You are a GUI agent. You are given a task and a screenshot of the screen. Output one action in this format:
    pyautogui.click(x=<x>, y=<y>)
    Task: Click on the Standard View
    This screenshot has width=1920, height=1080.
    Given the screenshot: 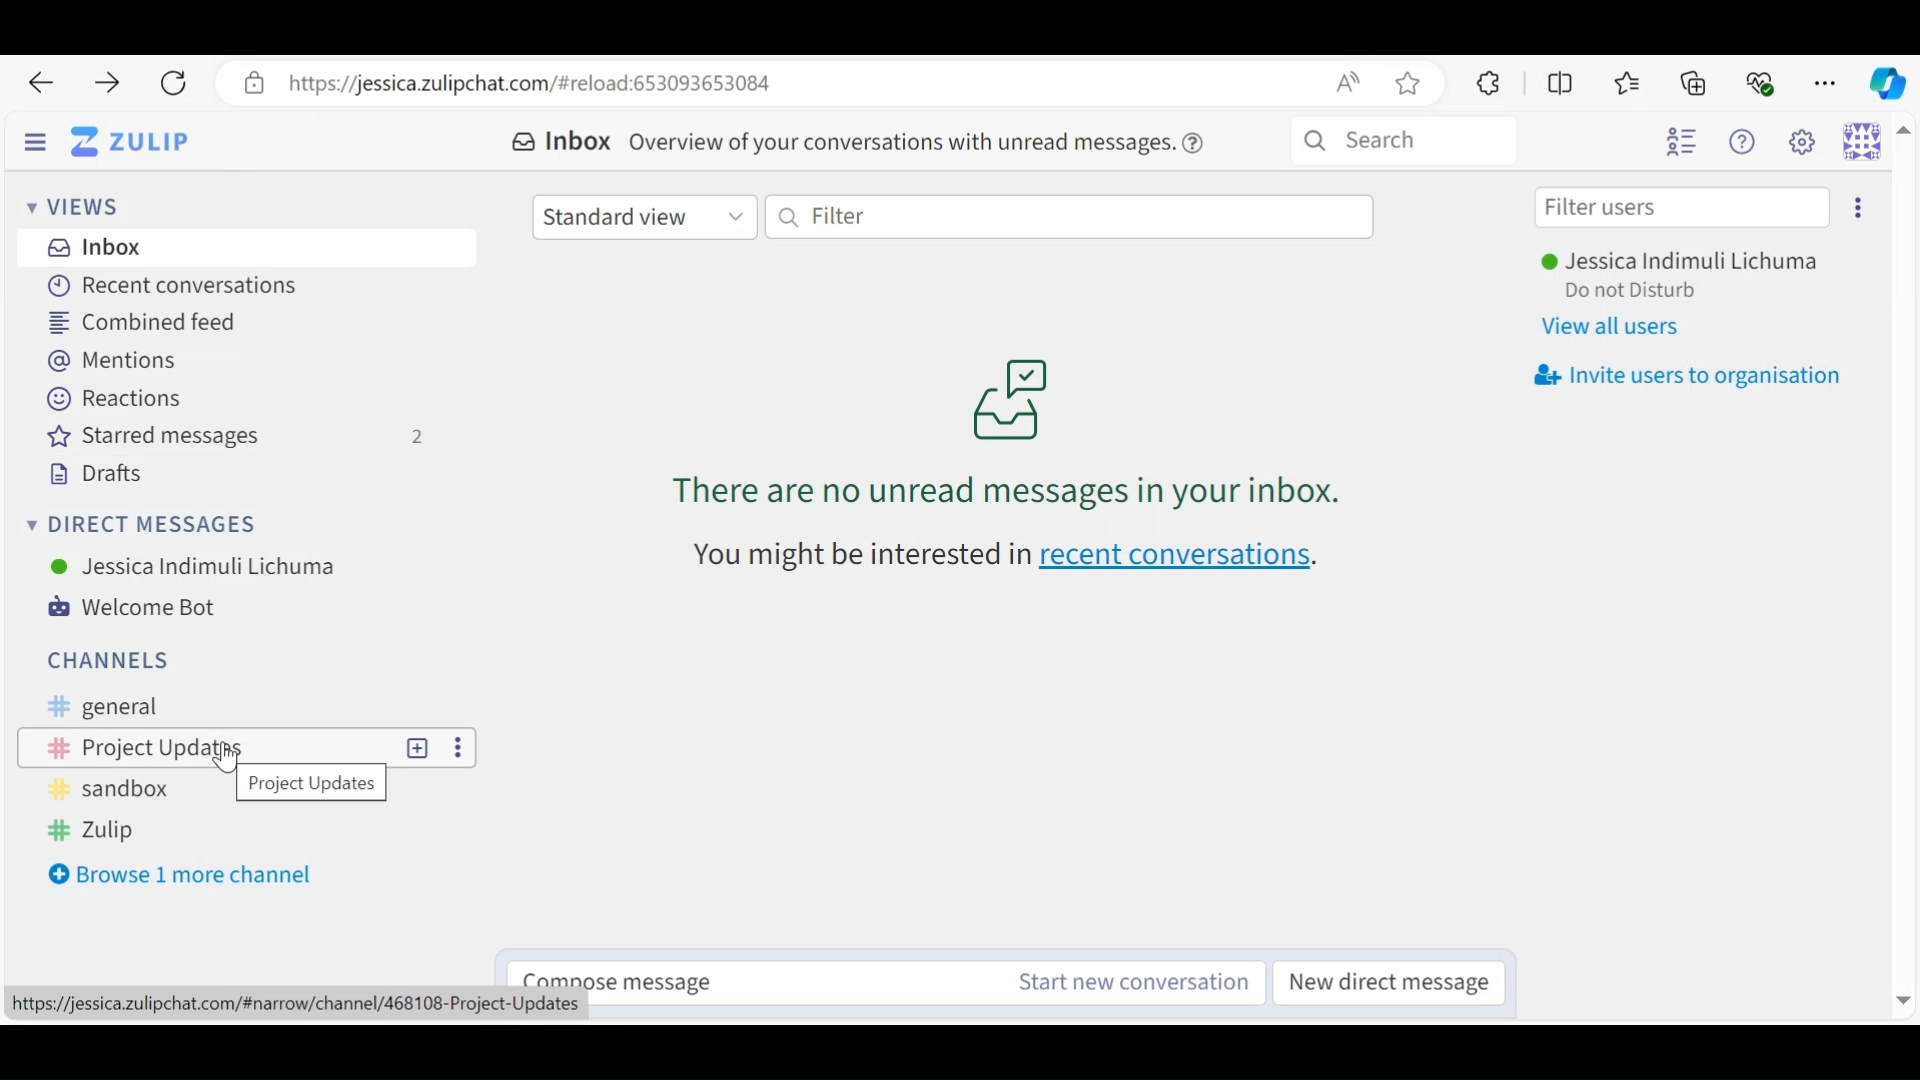 What is the action you would take?
    pyautogui.click(x=646, y=215)
    